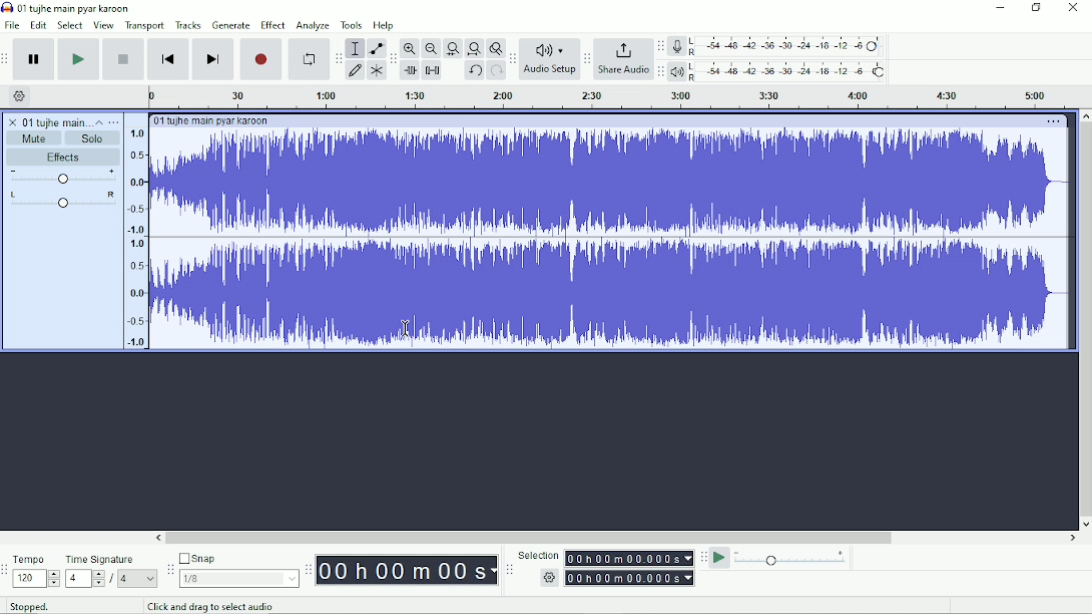  I want to click on Draw tool, so click(357, 71).